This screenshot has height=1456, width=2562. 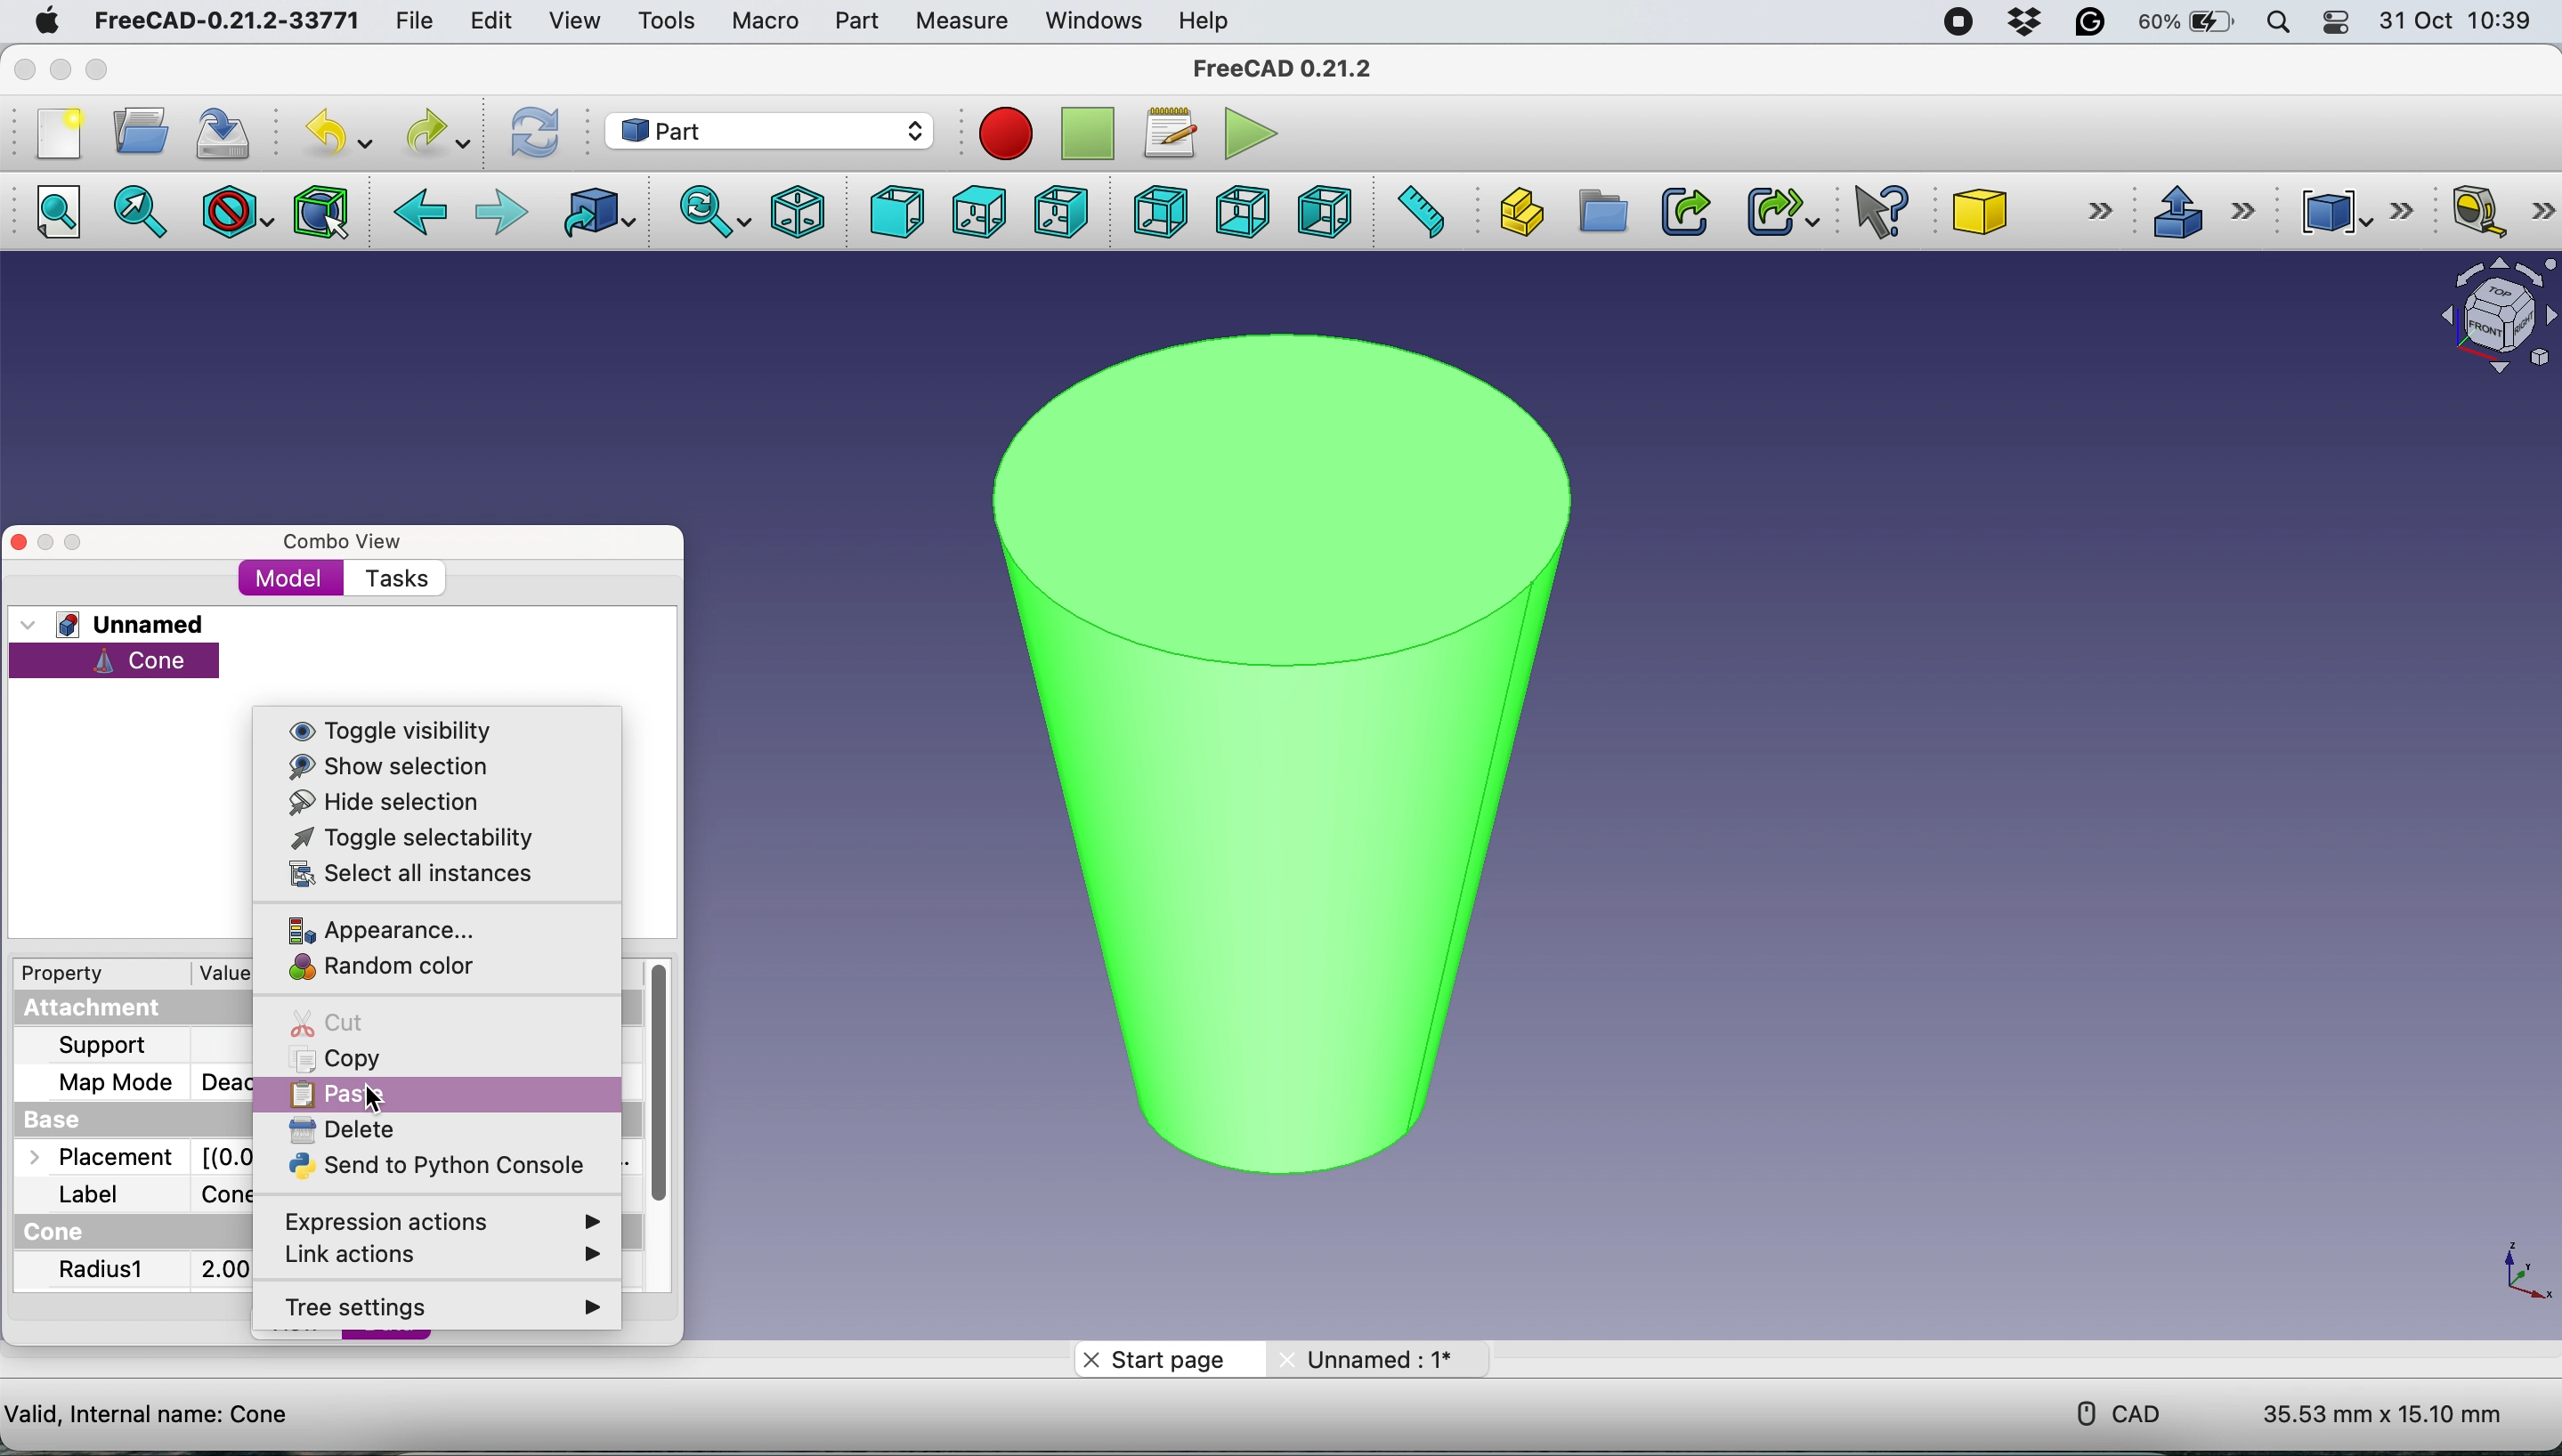 I want to click on left, so click(x=1328, y=212).